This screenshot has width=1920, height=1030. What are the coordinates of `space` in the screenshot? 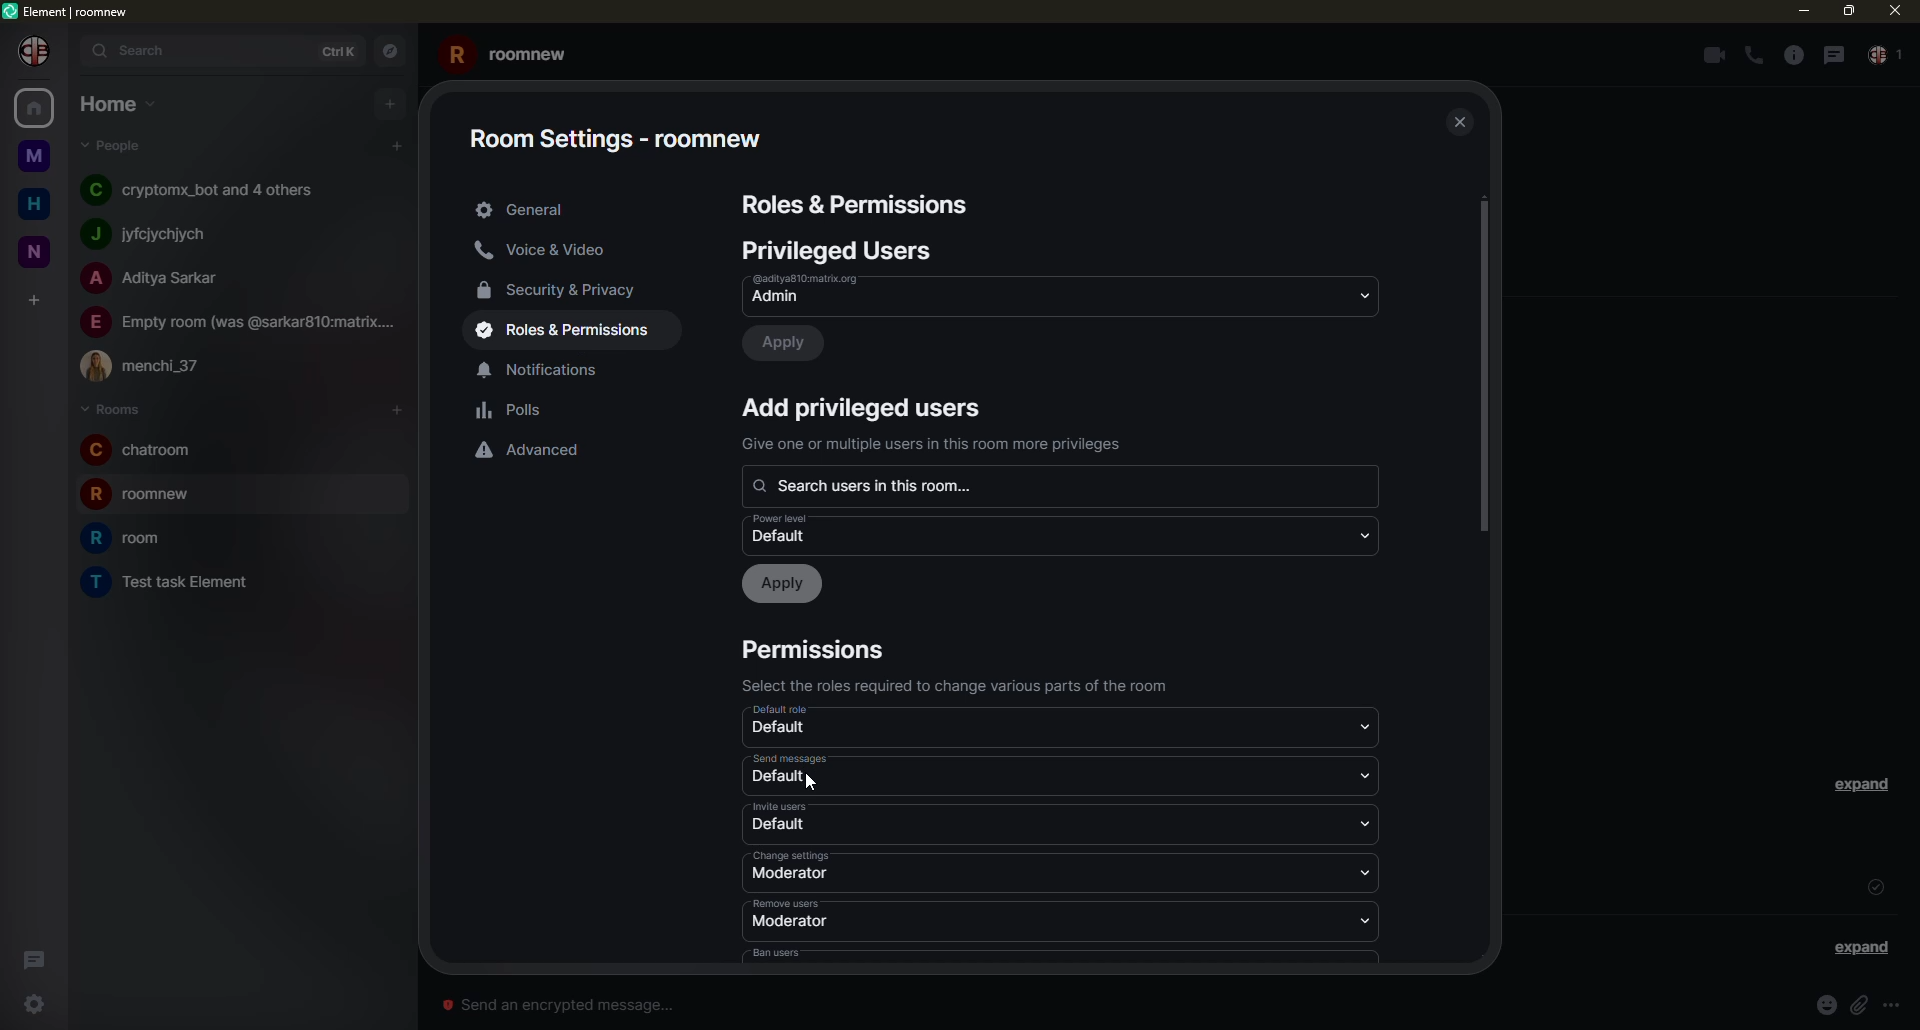 It's located at (33, 152).